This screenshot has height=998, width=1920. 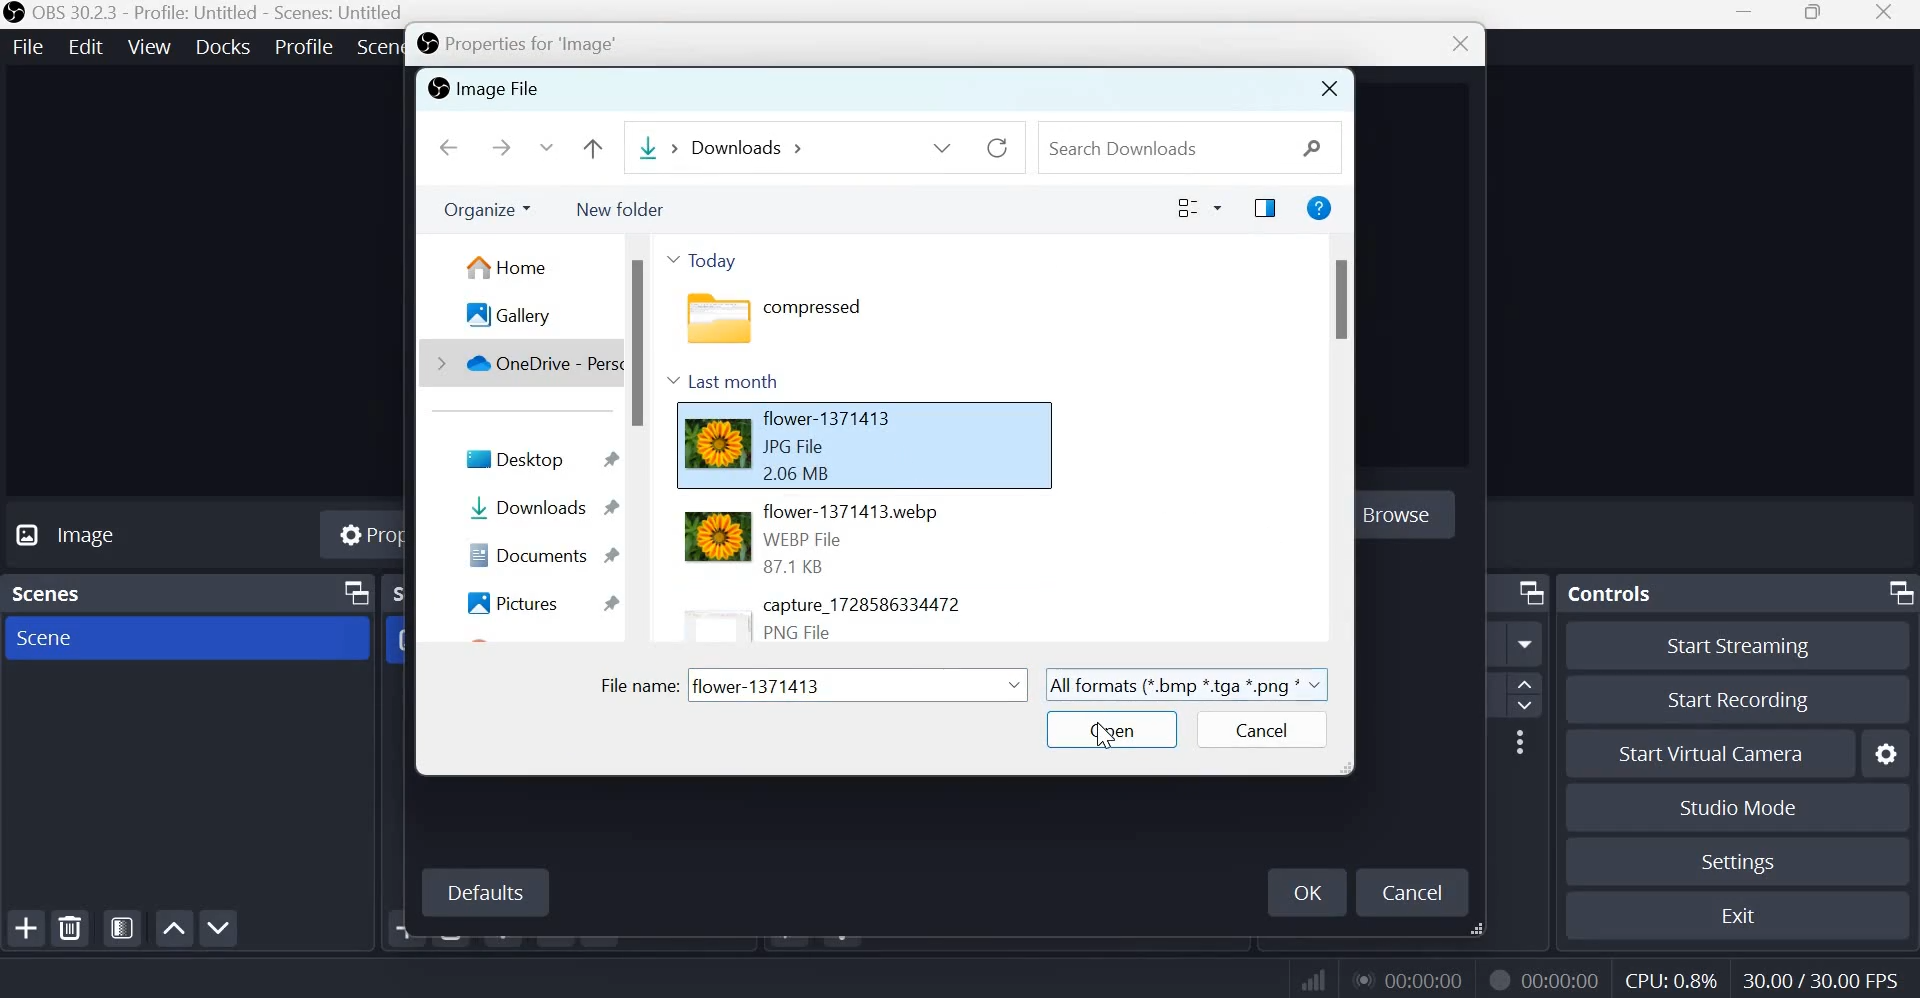 I want to click on up to "desktop", so click(x=590, y=145).